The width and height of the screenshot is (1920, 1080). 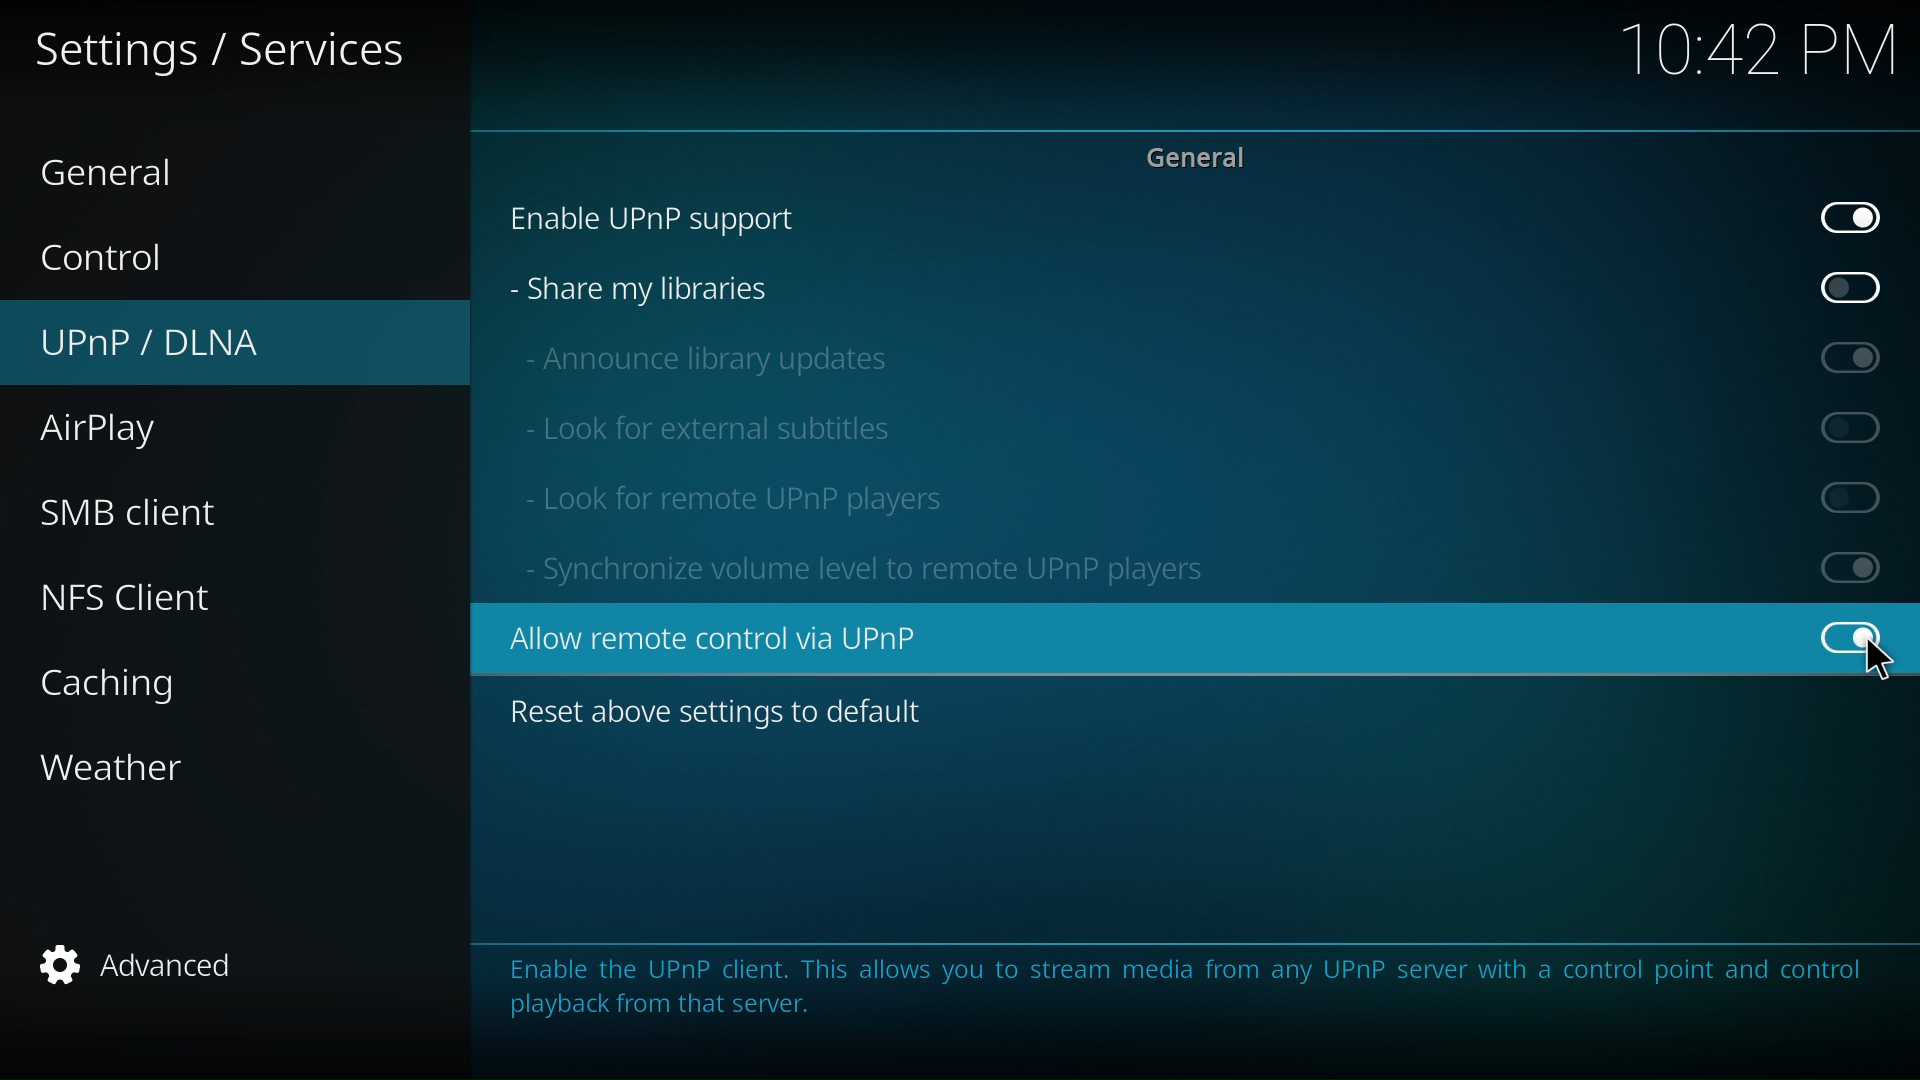 I want to click on look for external subtitles, so click(x=1202, y=430).